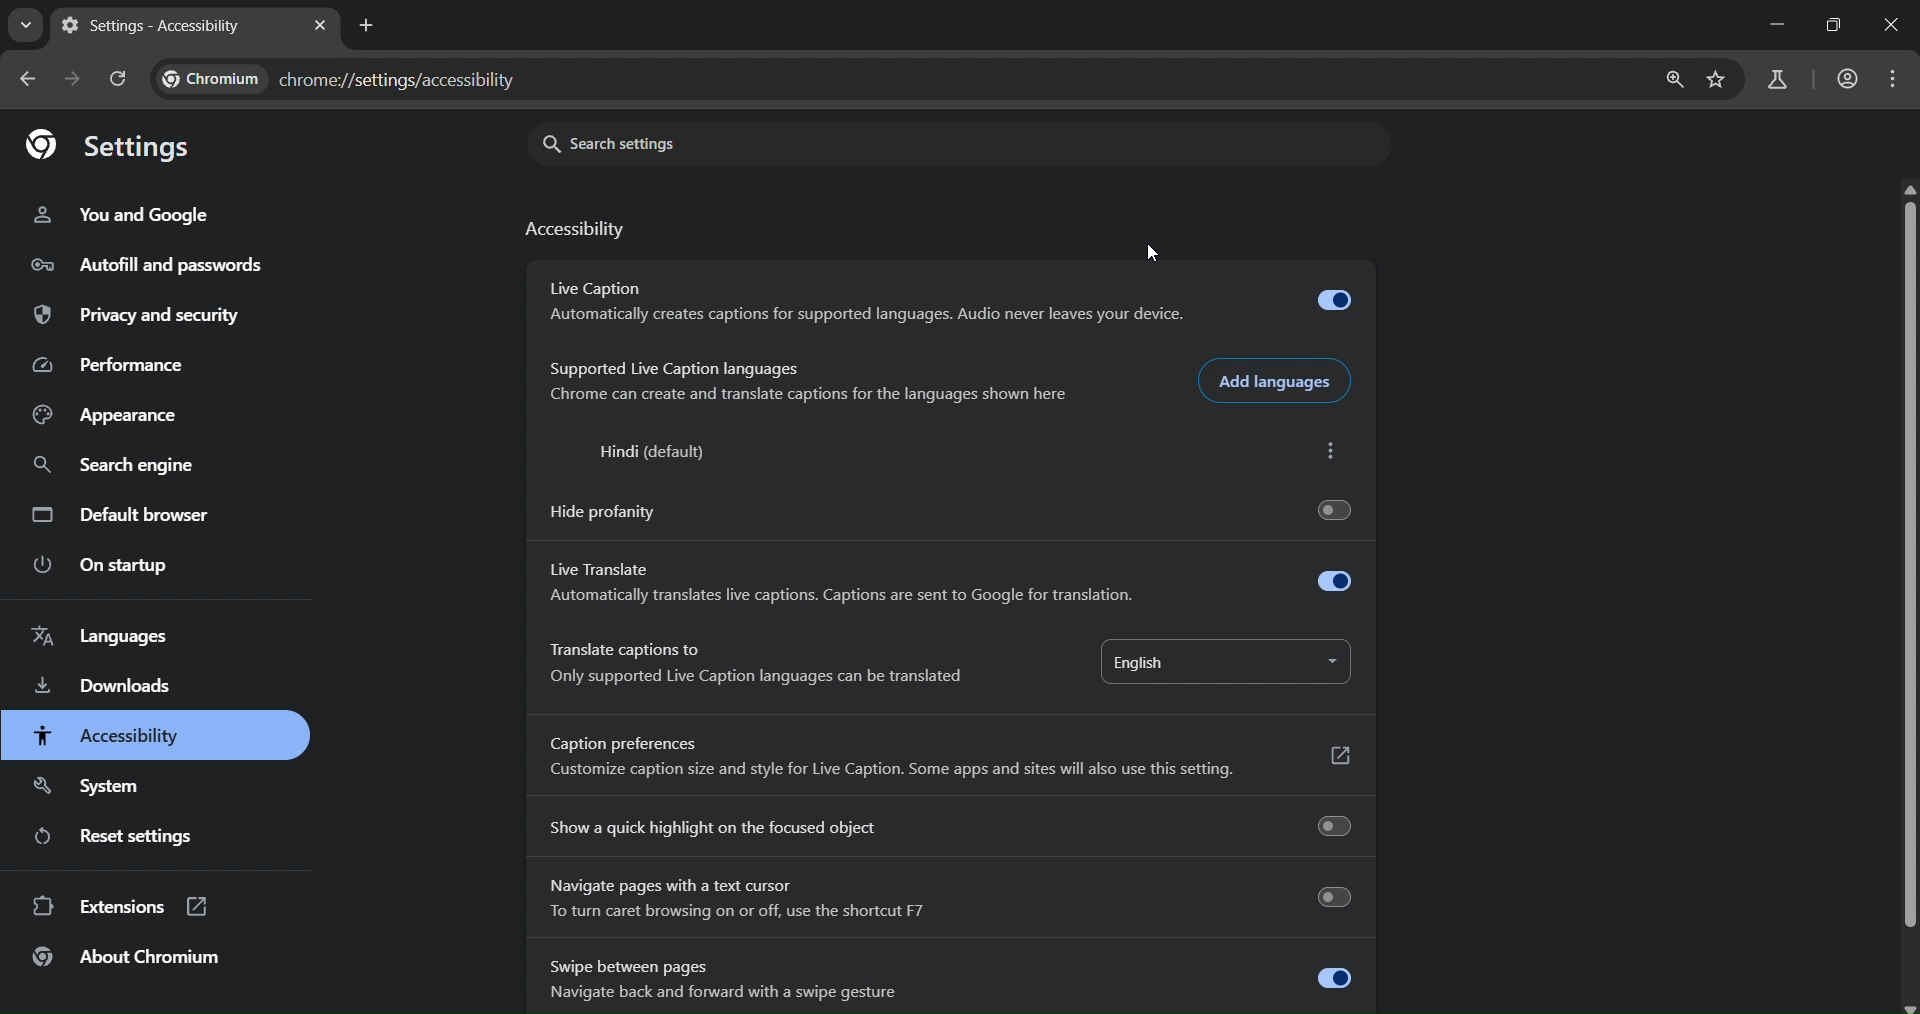 This screenshot has height=1014, width=1920. Describe the element at coordinates (319, 28) in the screenshot. I see `close tab` at that location.